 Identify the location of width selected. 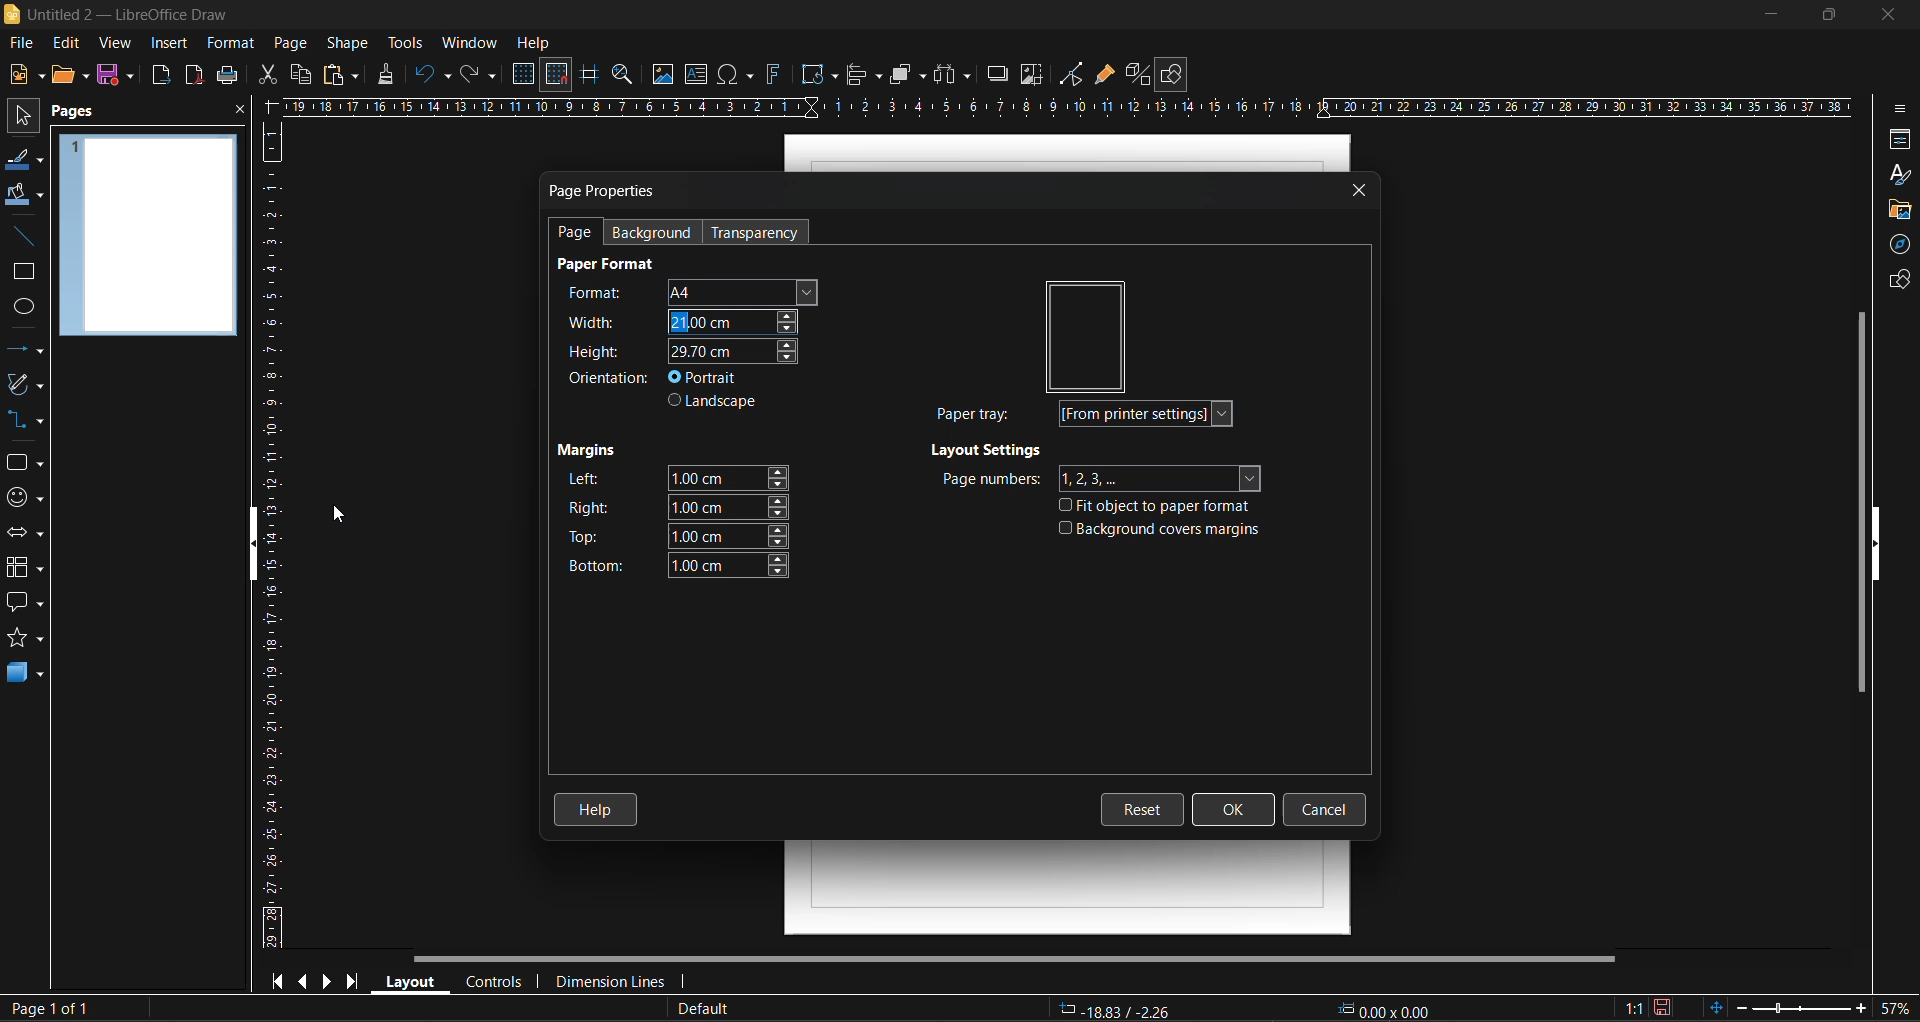
(680, 323).